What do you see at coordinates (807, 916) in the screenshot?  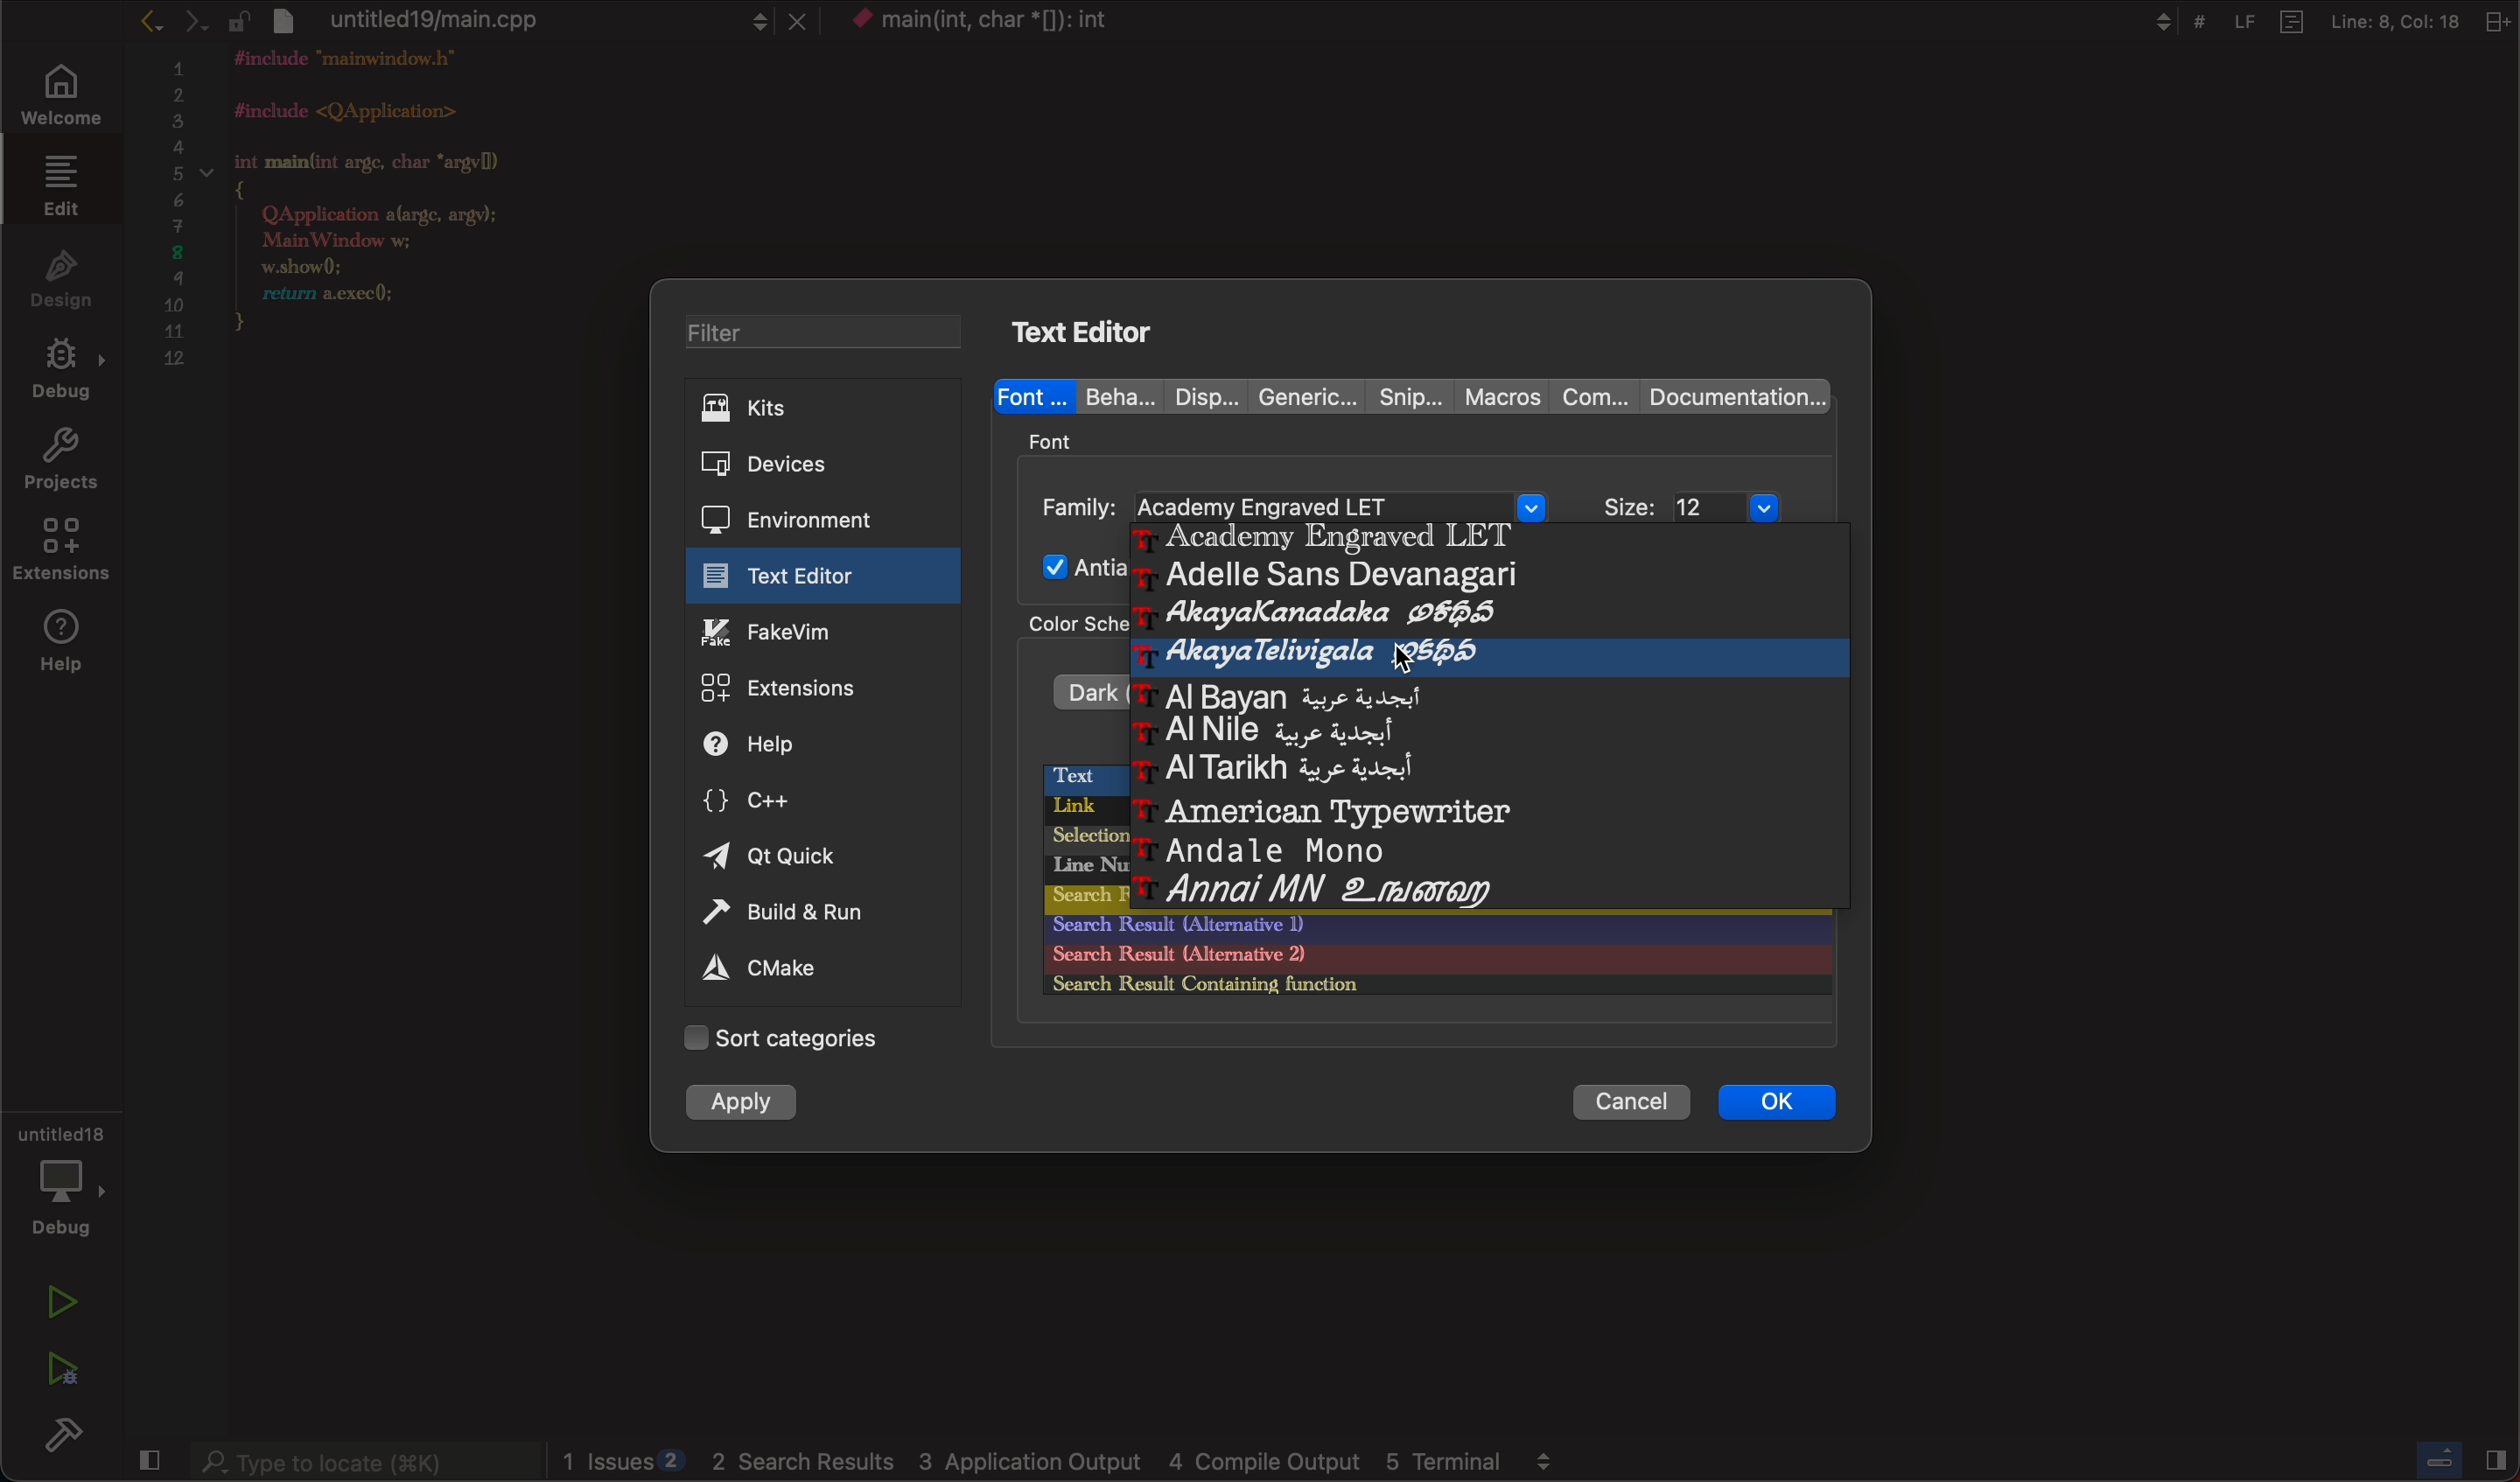 I see `build and run` at bounding box center [807, 916].